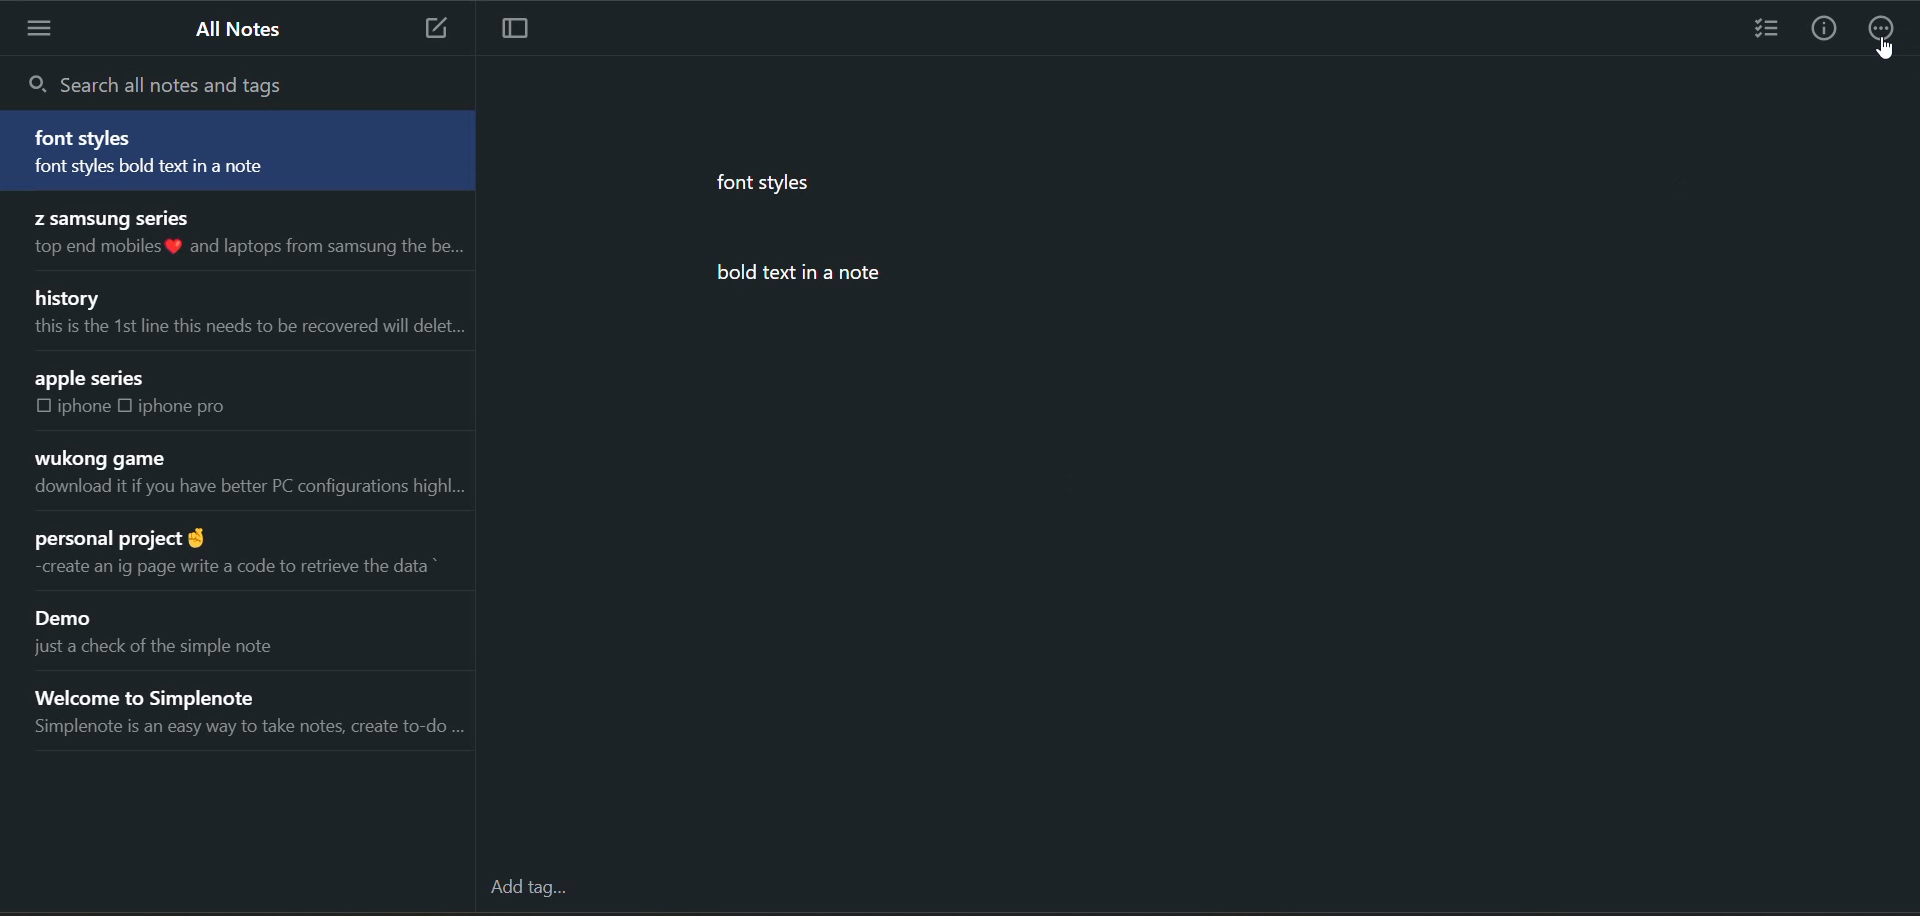 Image resolution: width=1920 pixels, height=916 pixels. I want to click on menu, so click(43, 28).